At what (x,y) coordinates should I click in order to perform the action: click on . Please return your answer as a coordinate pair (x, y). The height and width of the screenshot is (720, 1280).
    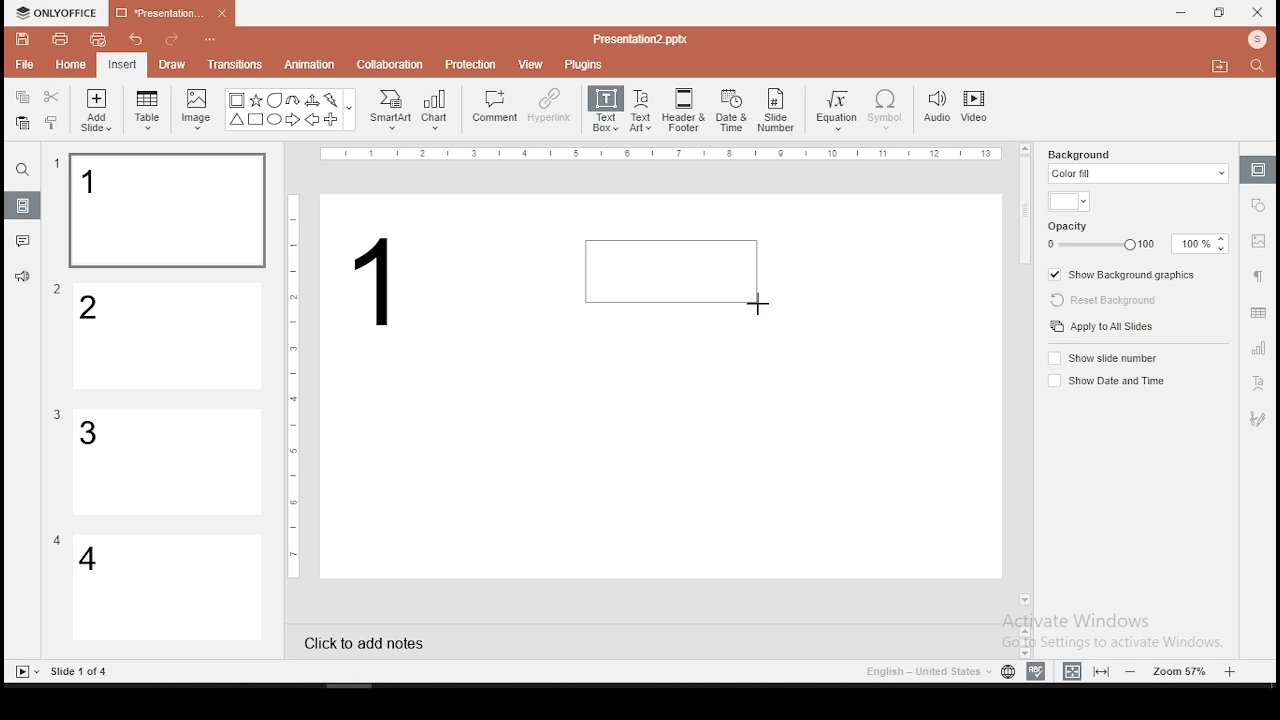
    Looking at the image, I should click on (81, 672).